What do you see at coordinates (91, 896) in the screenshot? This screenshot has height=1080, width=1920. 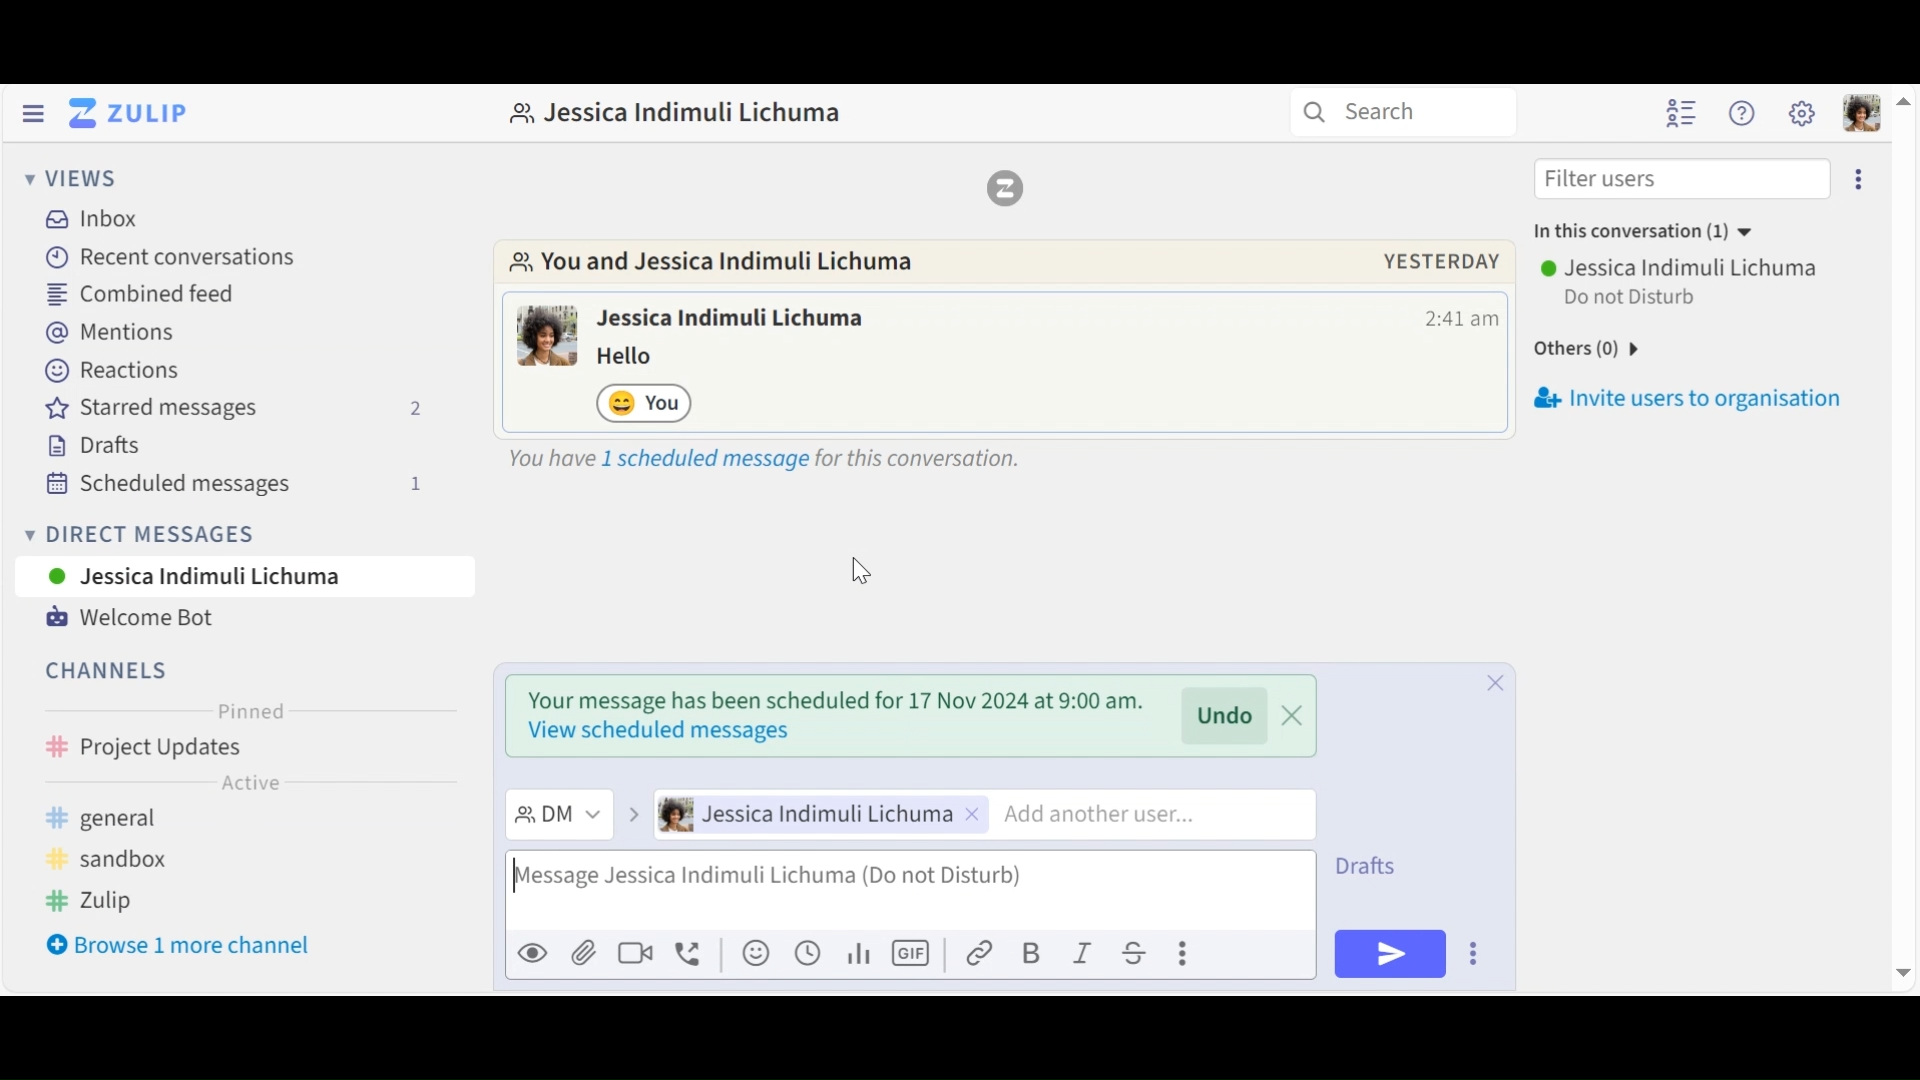 I see `zulip` at bounding box center [91, 896].